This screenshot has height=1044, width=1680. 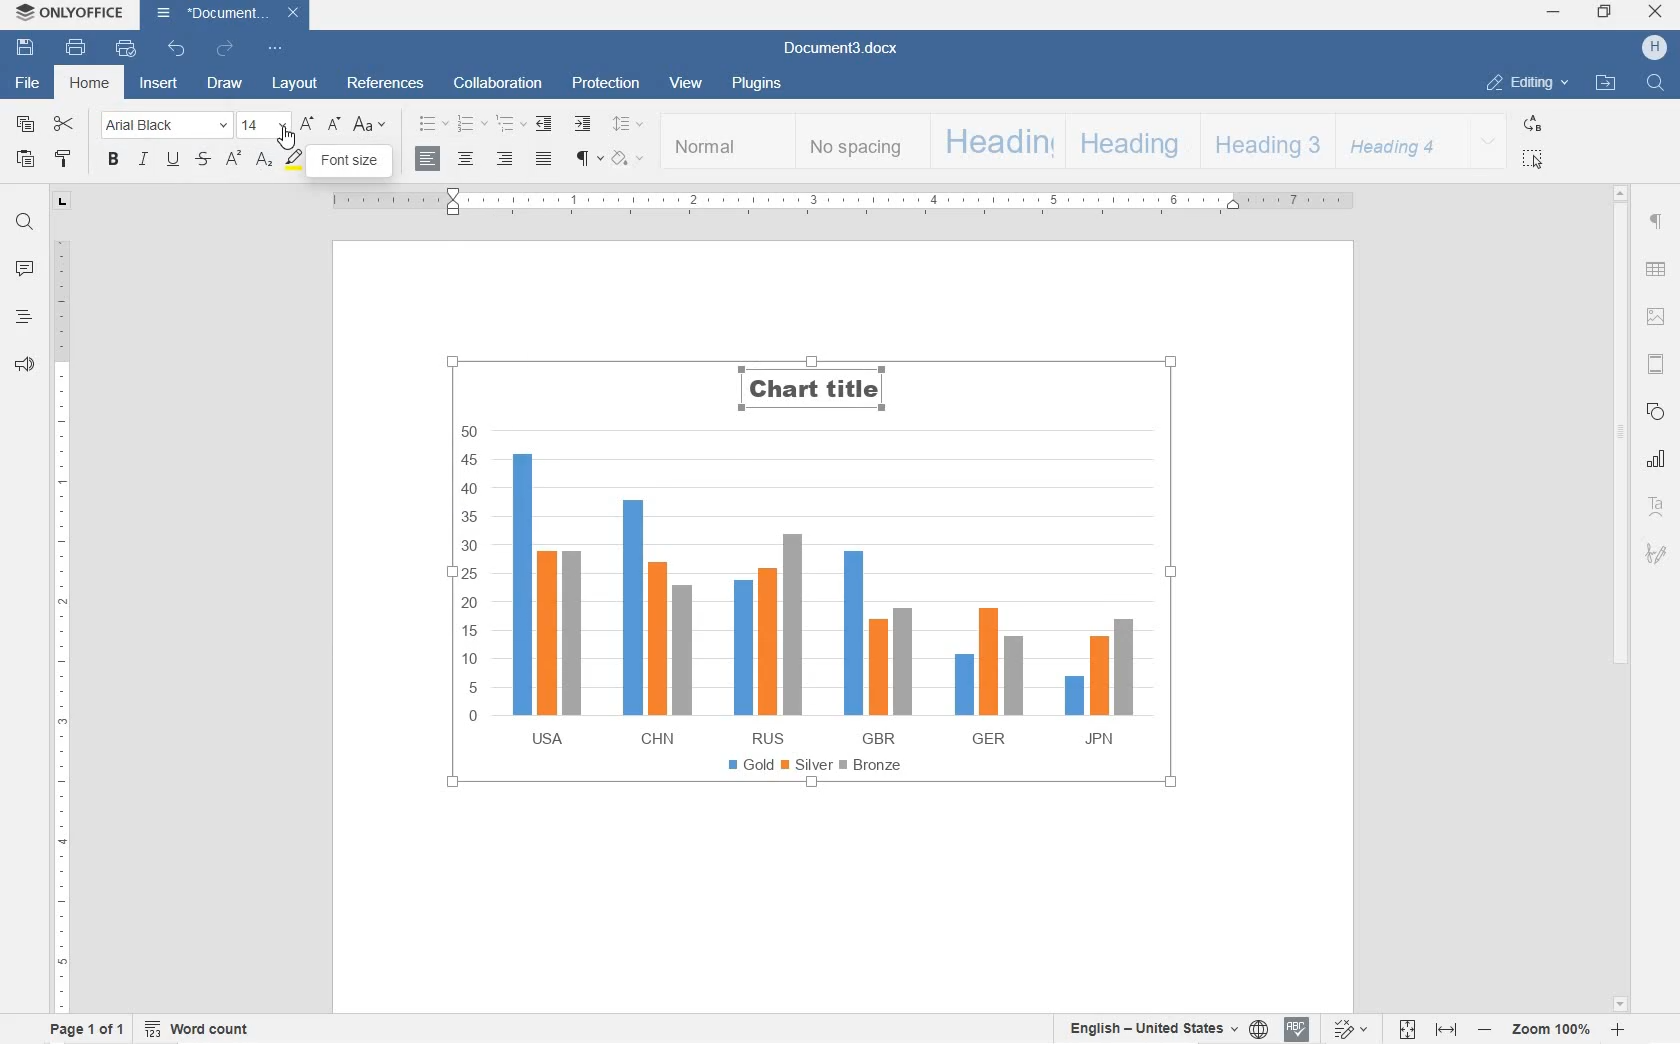 What do you see at coordinates (833, 203) in the screenshot?
I see `RULER` at bounding box center [833, 203].